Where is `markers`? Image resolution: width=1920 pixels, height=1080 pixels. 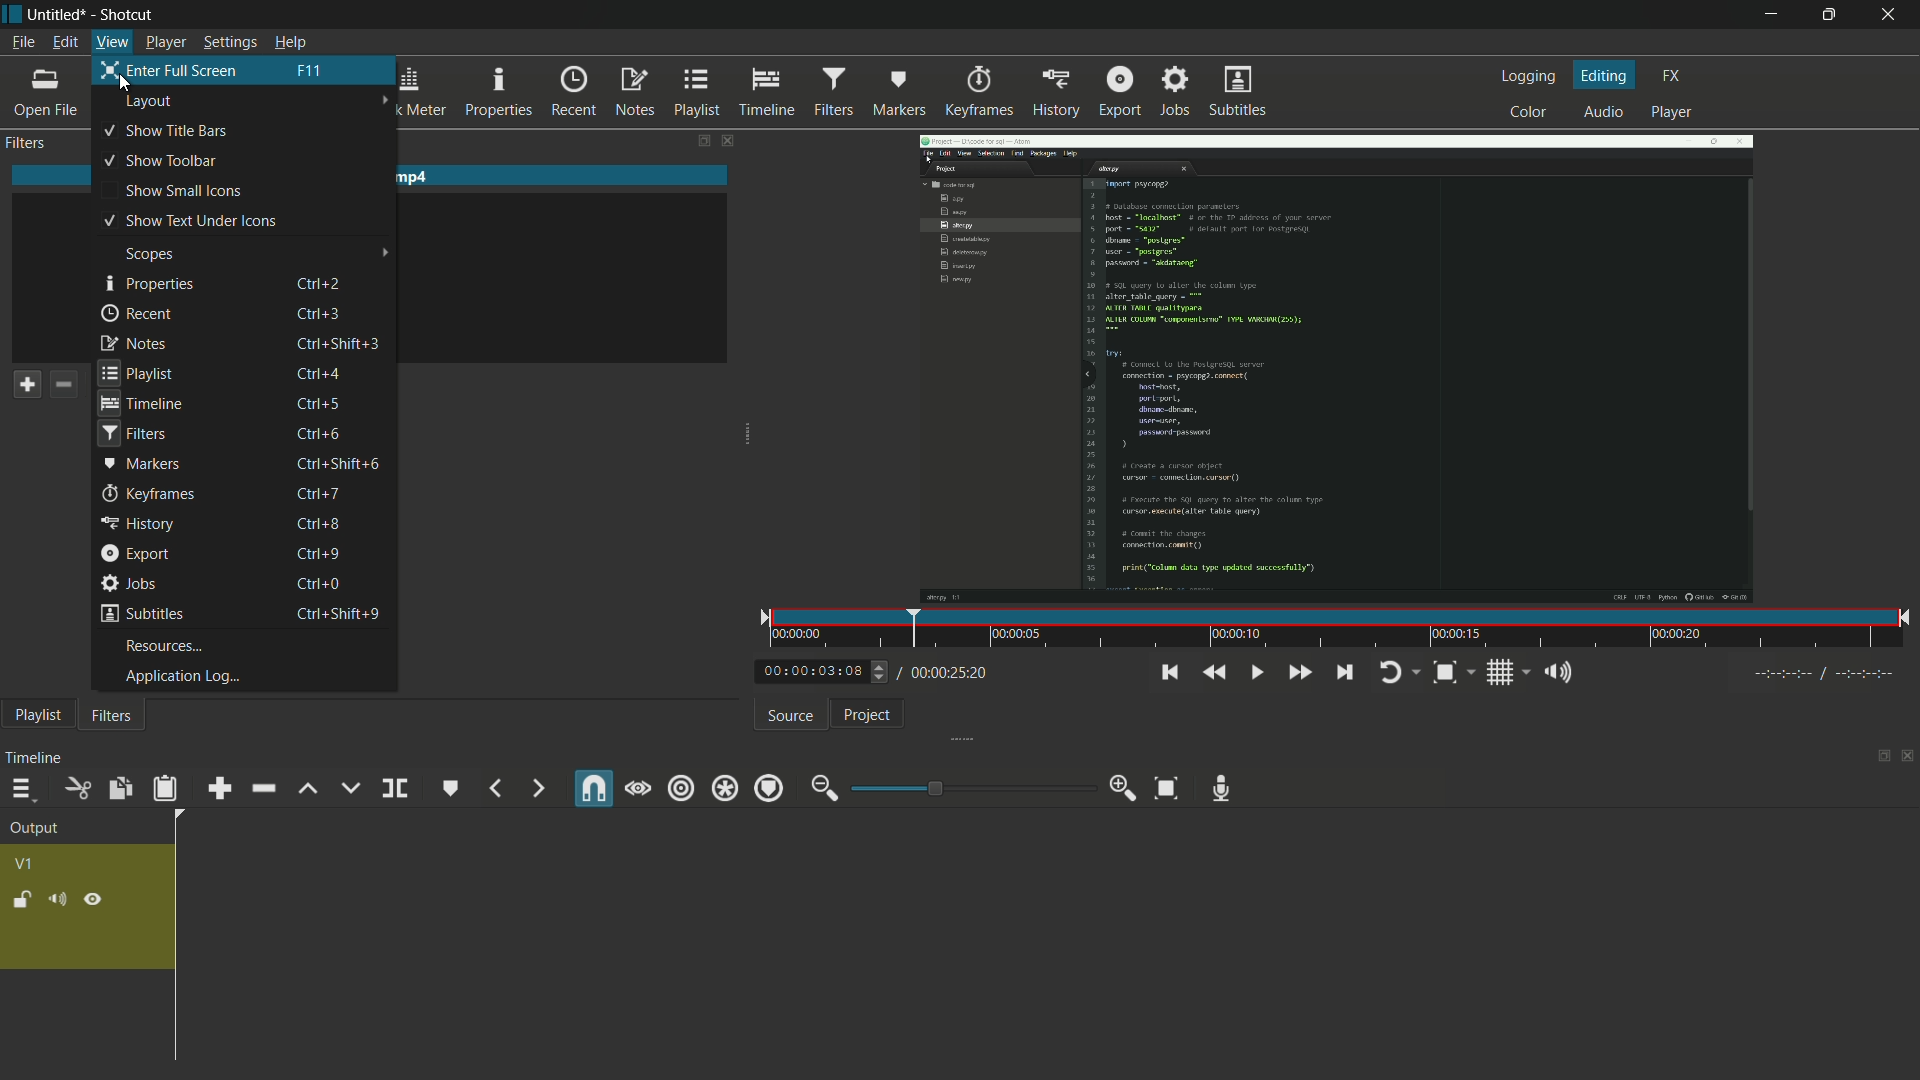 markers is located at coordinates (898, 91).